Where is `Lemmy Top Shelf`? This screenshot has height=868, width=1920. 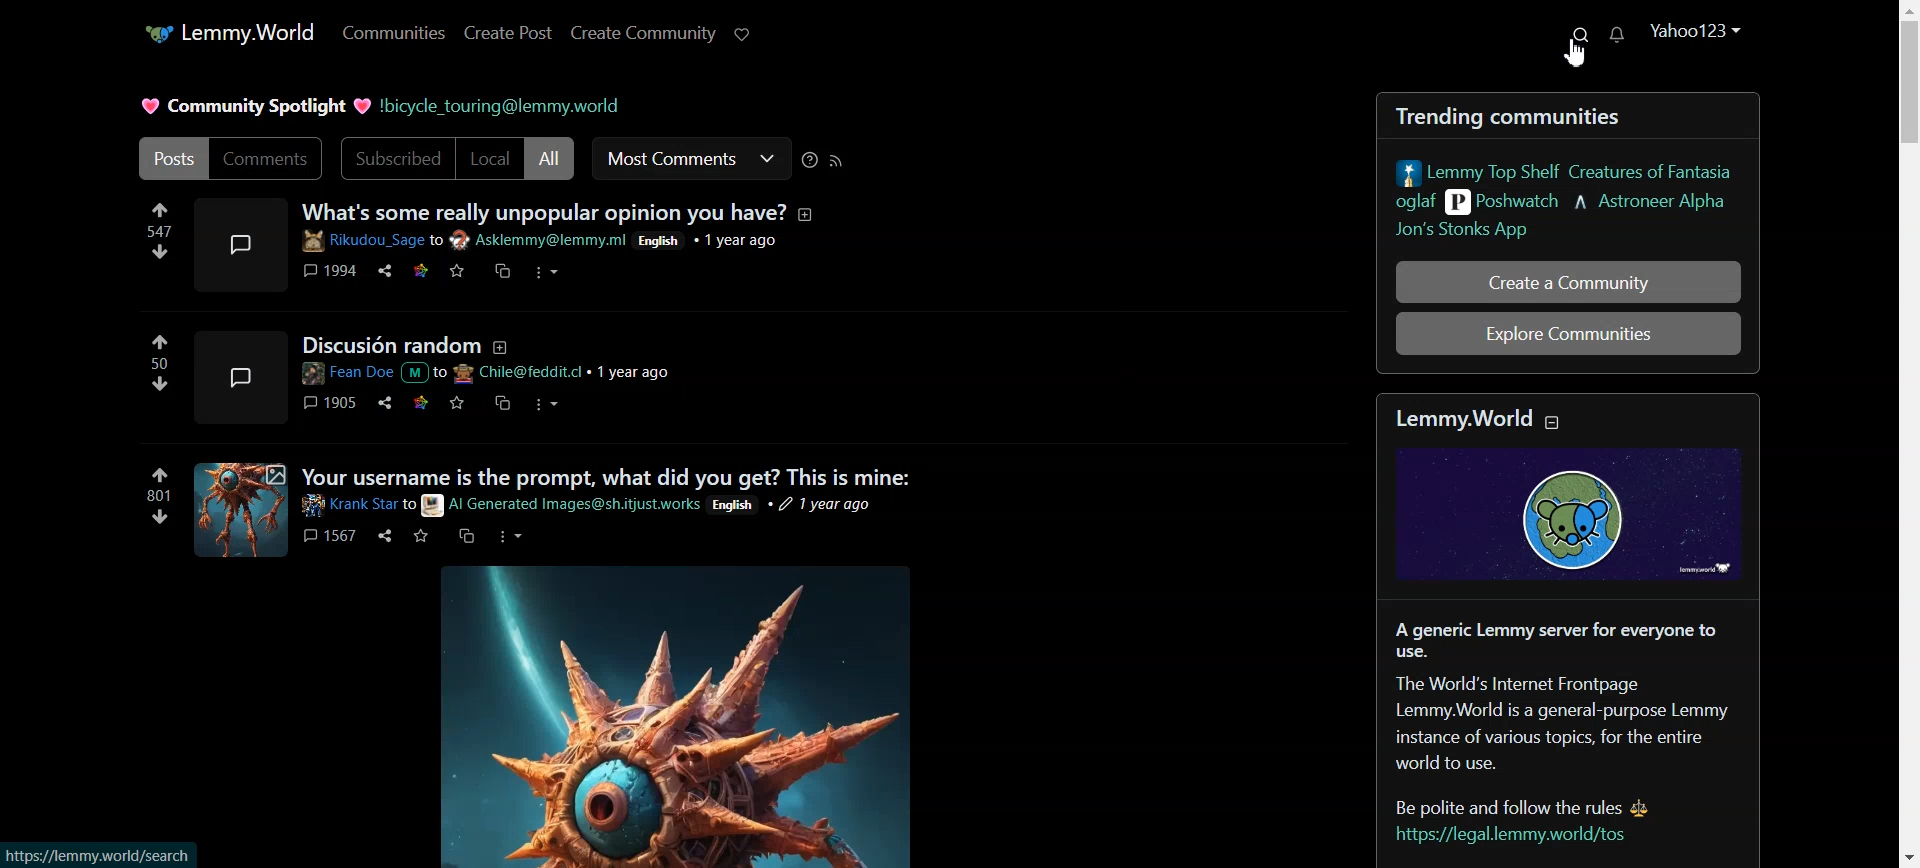 Lemmy Top Shelf is located at coordinates (1565, 170).